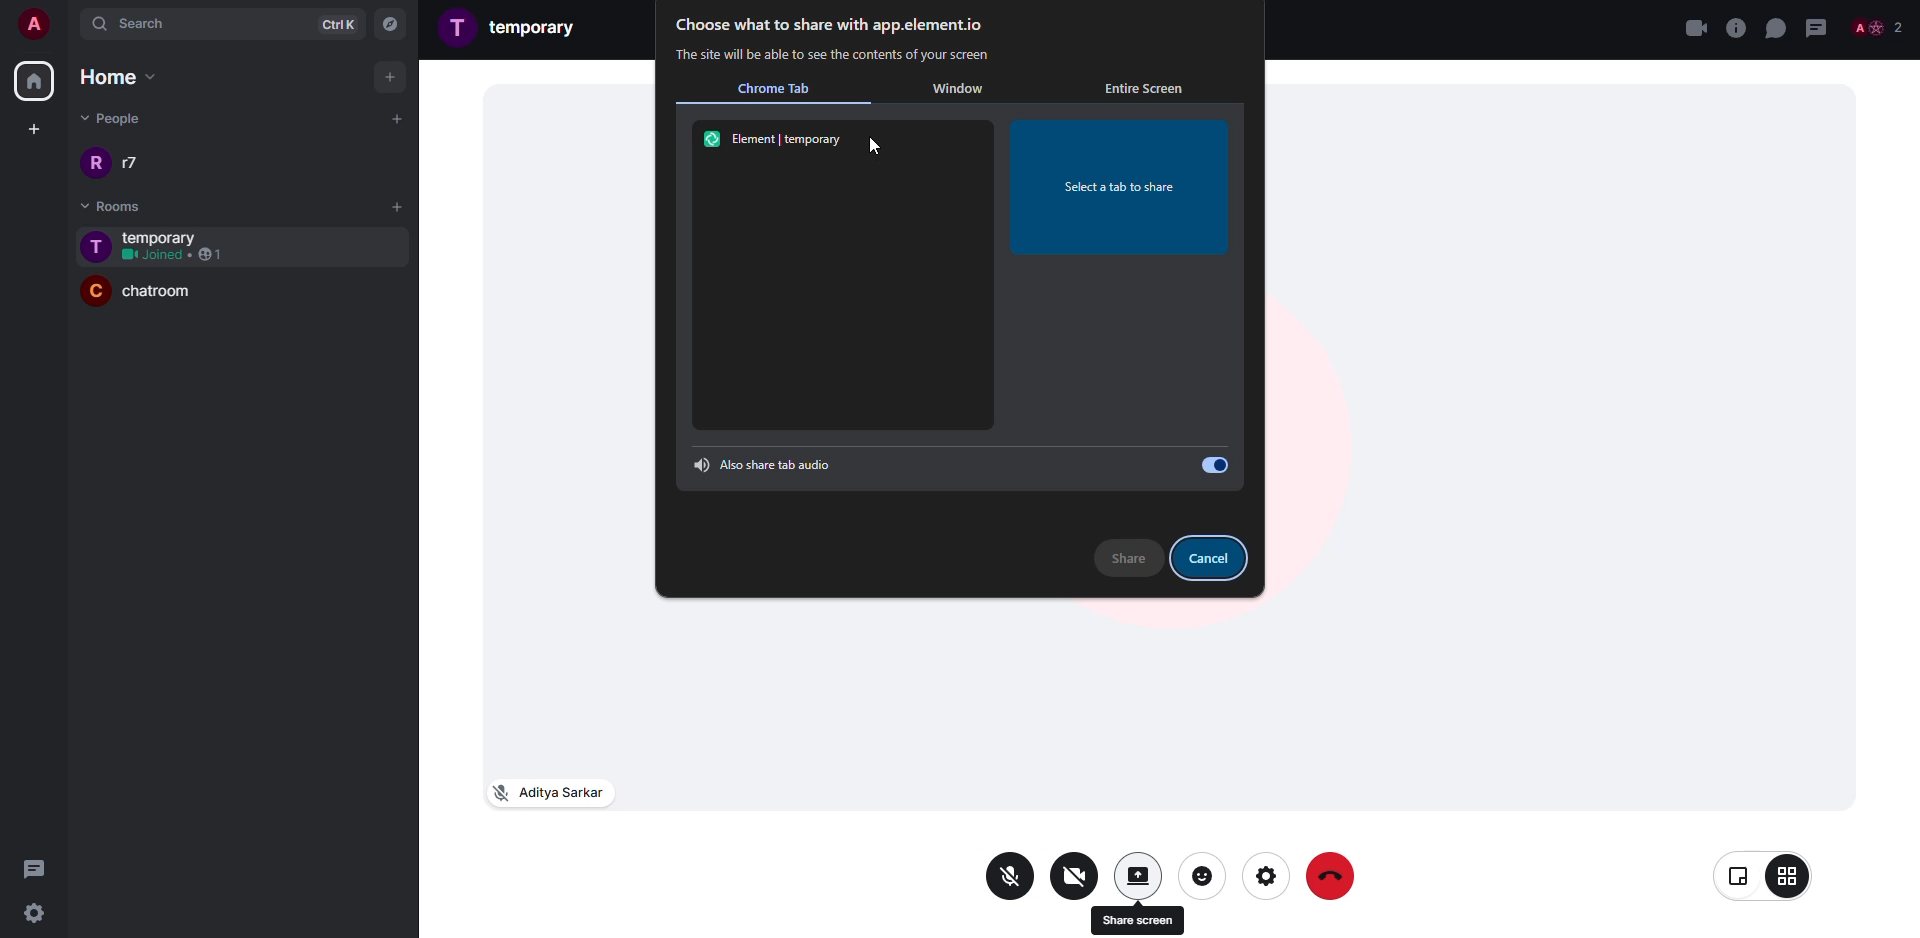 This screenshot has height=938, width=1920. Describe the element at coordinates (171, 25) in the screenshot. I see `search` at that location.